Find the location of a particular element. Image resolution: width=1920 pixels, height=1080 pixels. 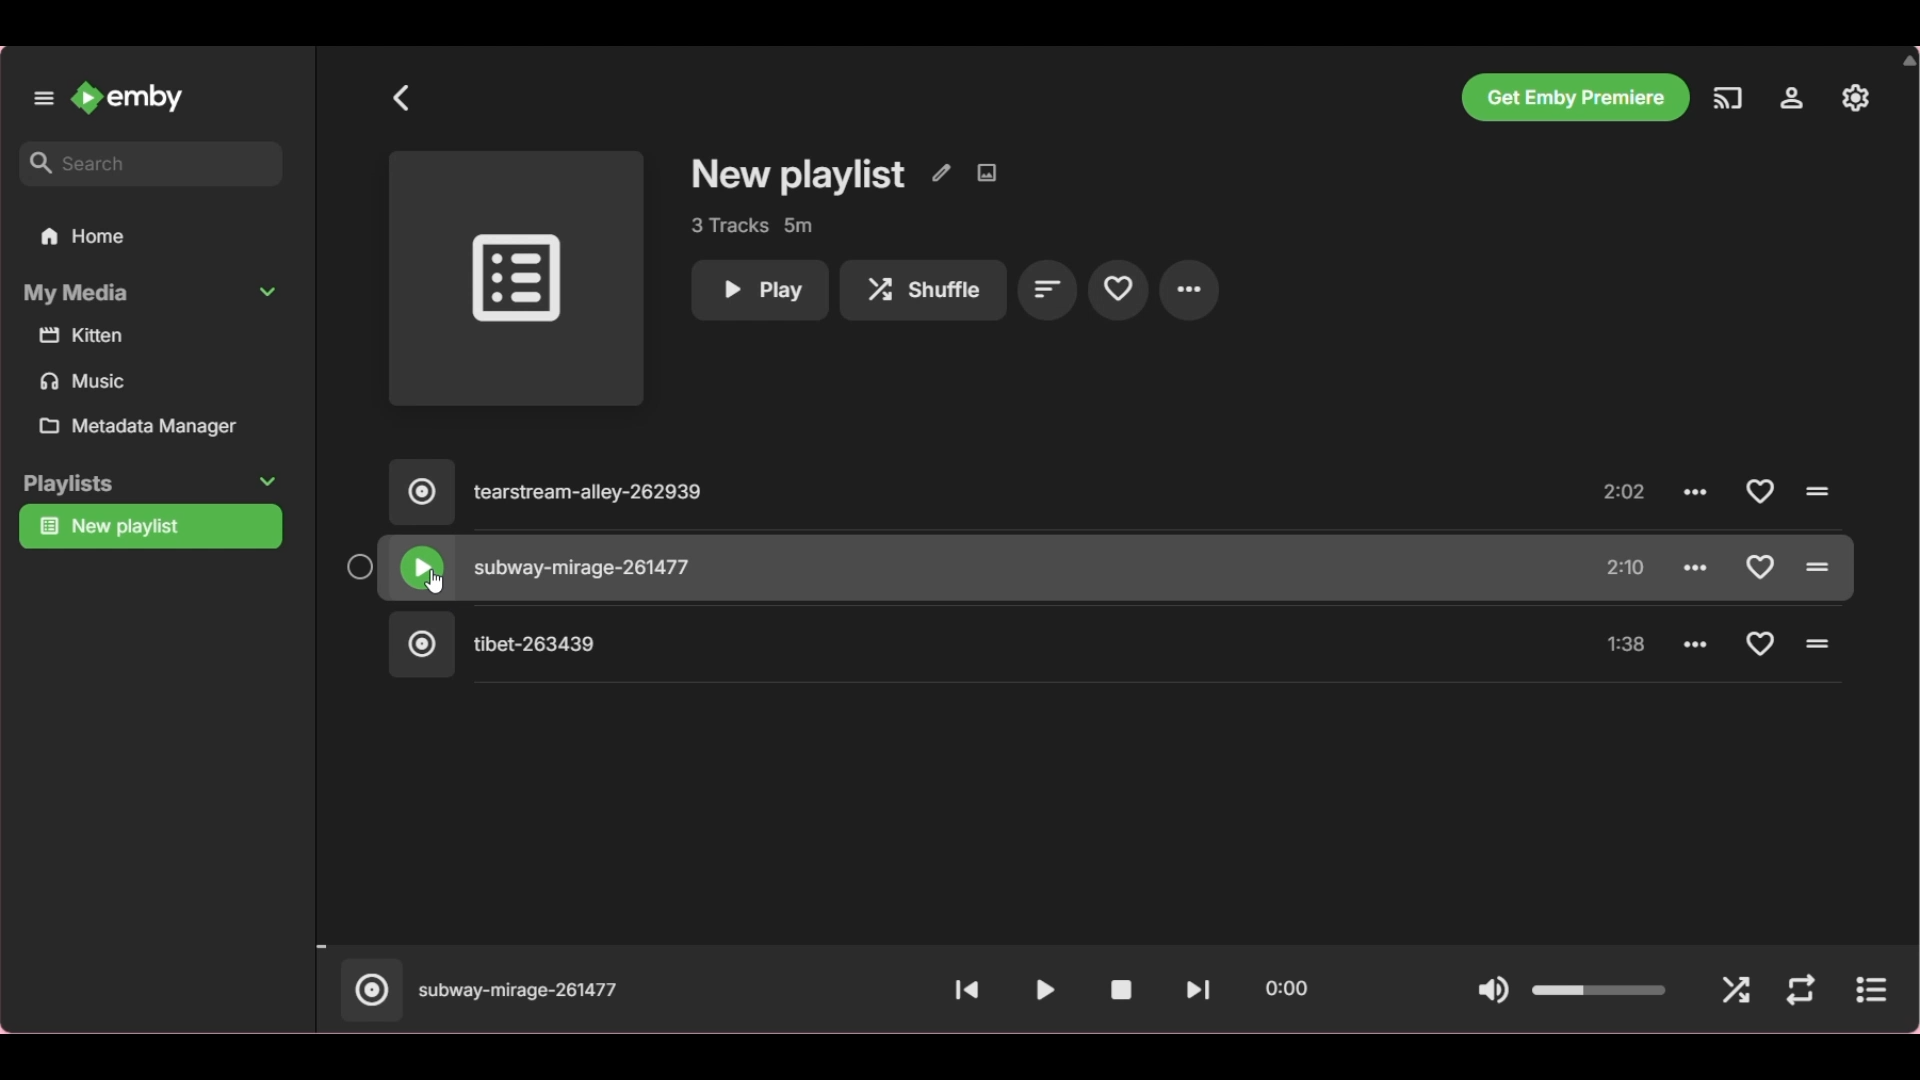

Multi-select is located at coordinates (358, 567).